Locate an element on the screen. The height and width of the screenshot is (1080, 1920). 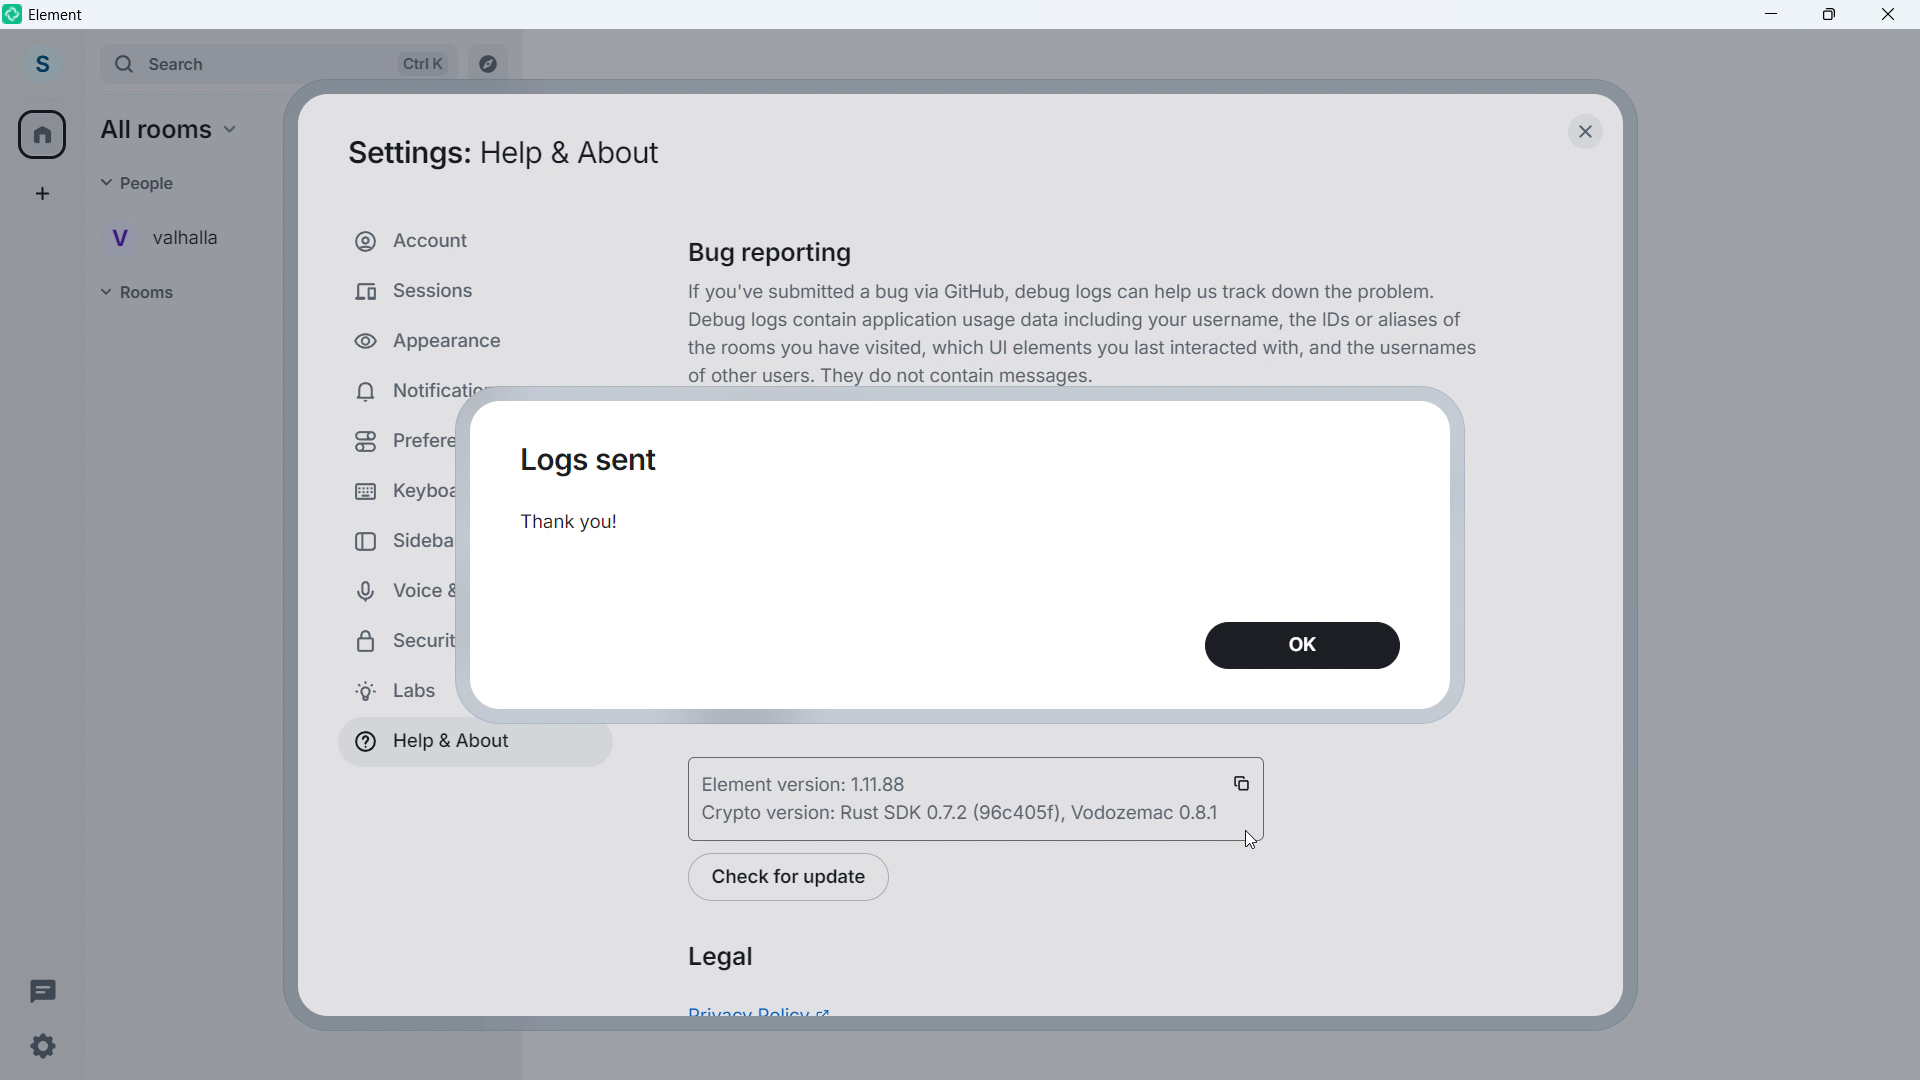
Appearance  is located at coordinates (456, 336).